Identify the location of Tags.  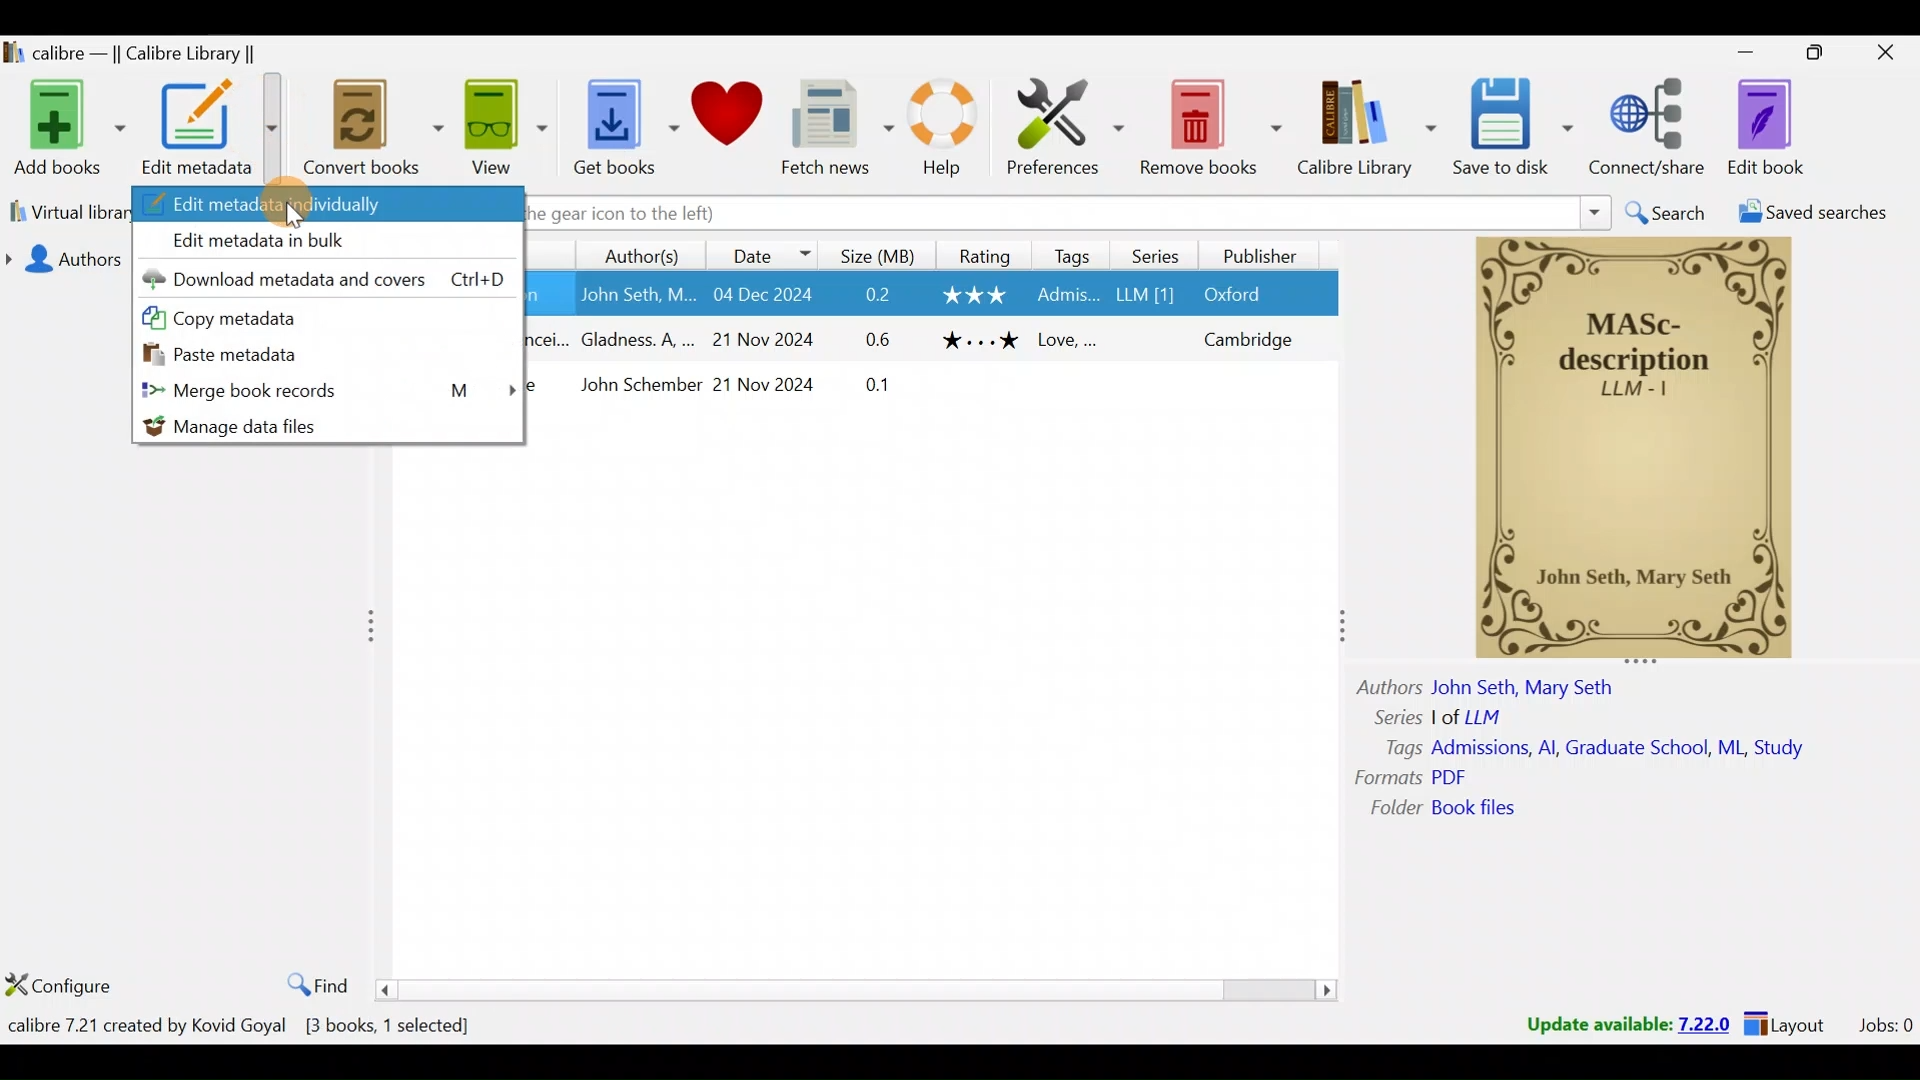
(1071, 254).